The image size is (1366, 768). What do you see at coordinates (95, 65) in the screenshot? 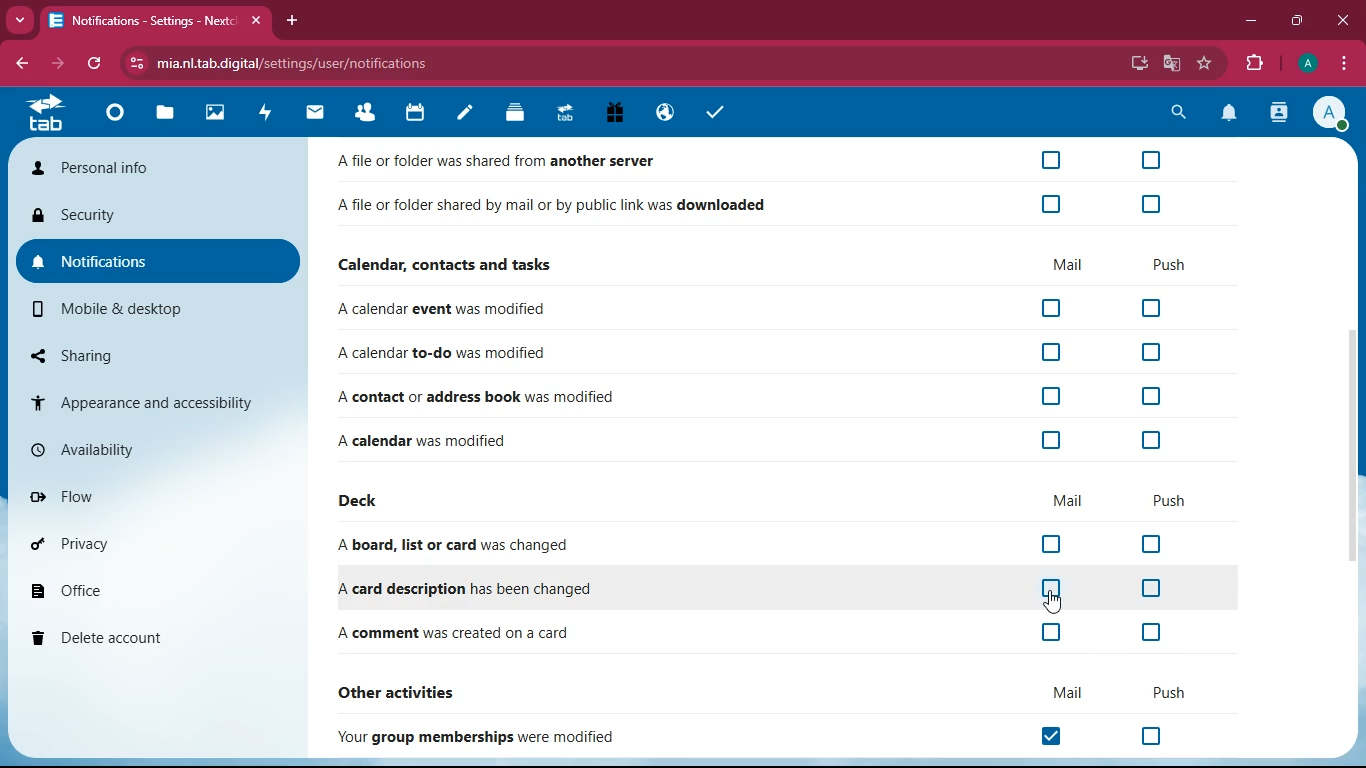
I see `refresh` at bounding box center [95, 65].